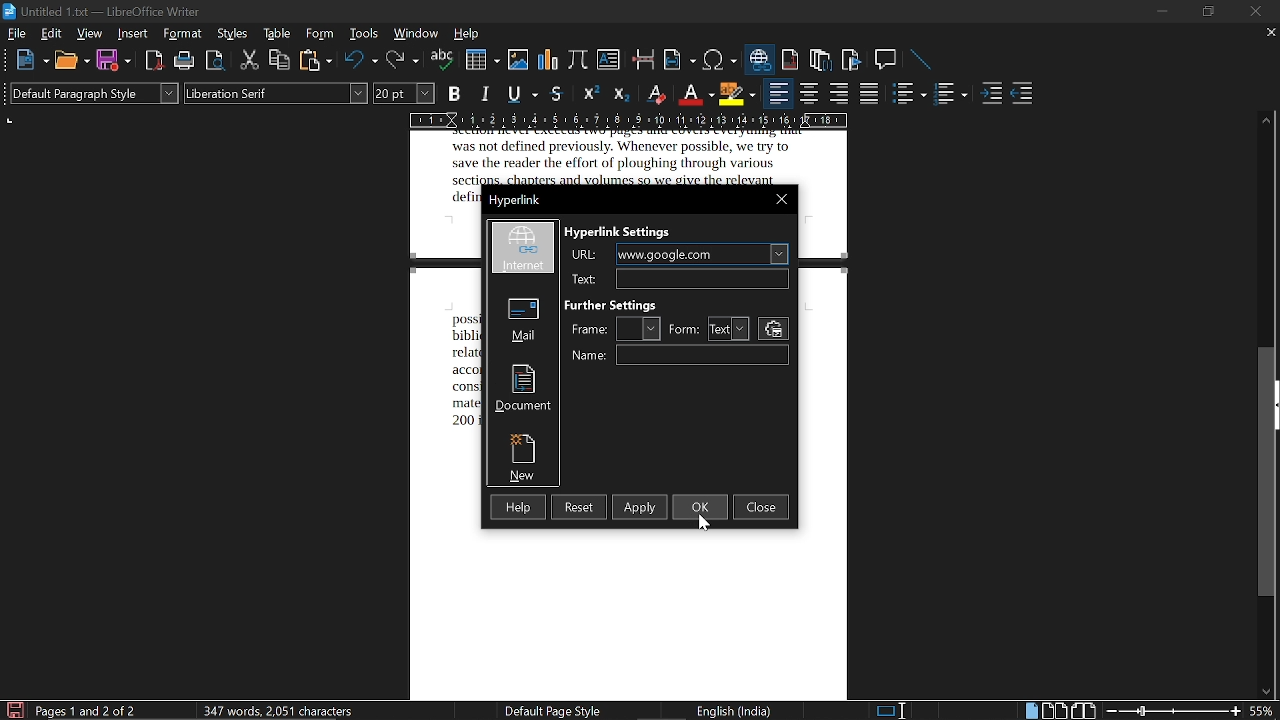  I want to click on insert, so click(133, 34).